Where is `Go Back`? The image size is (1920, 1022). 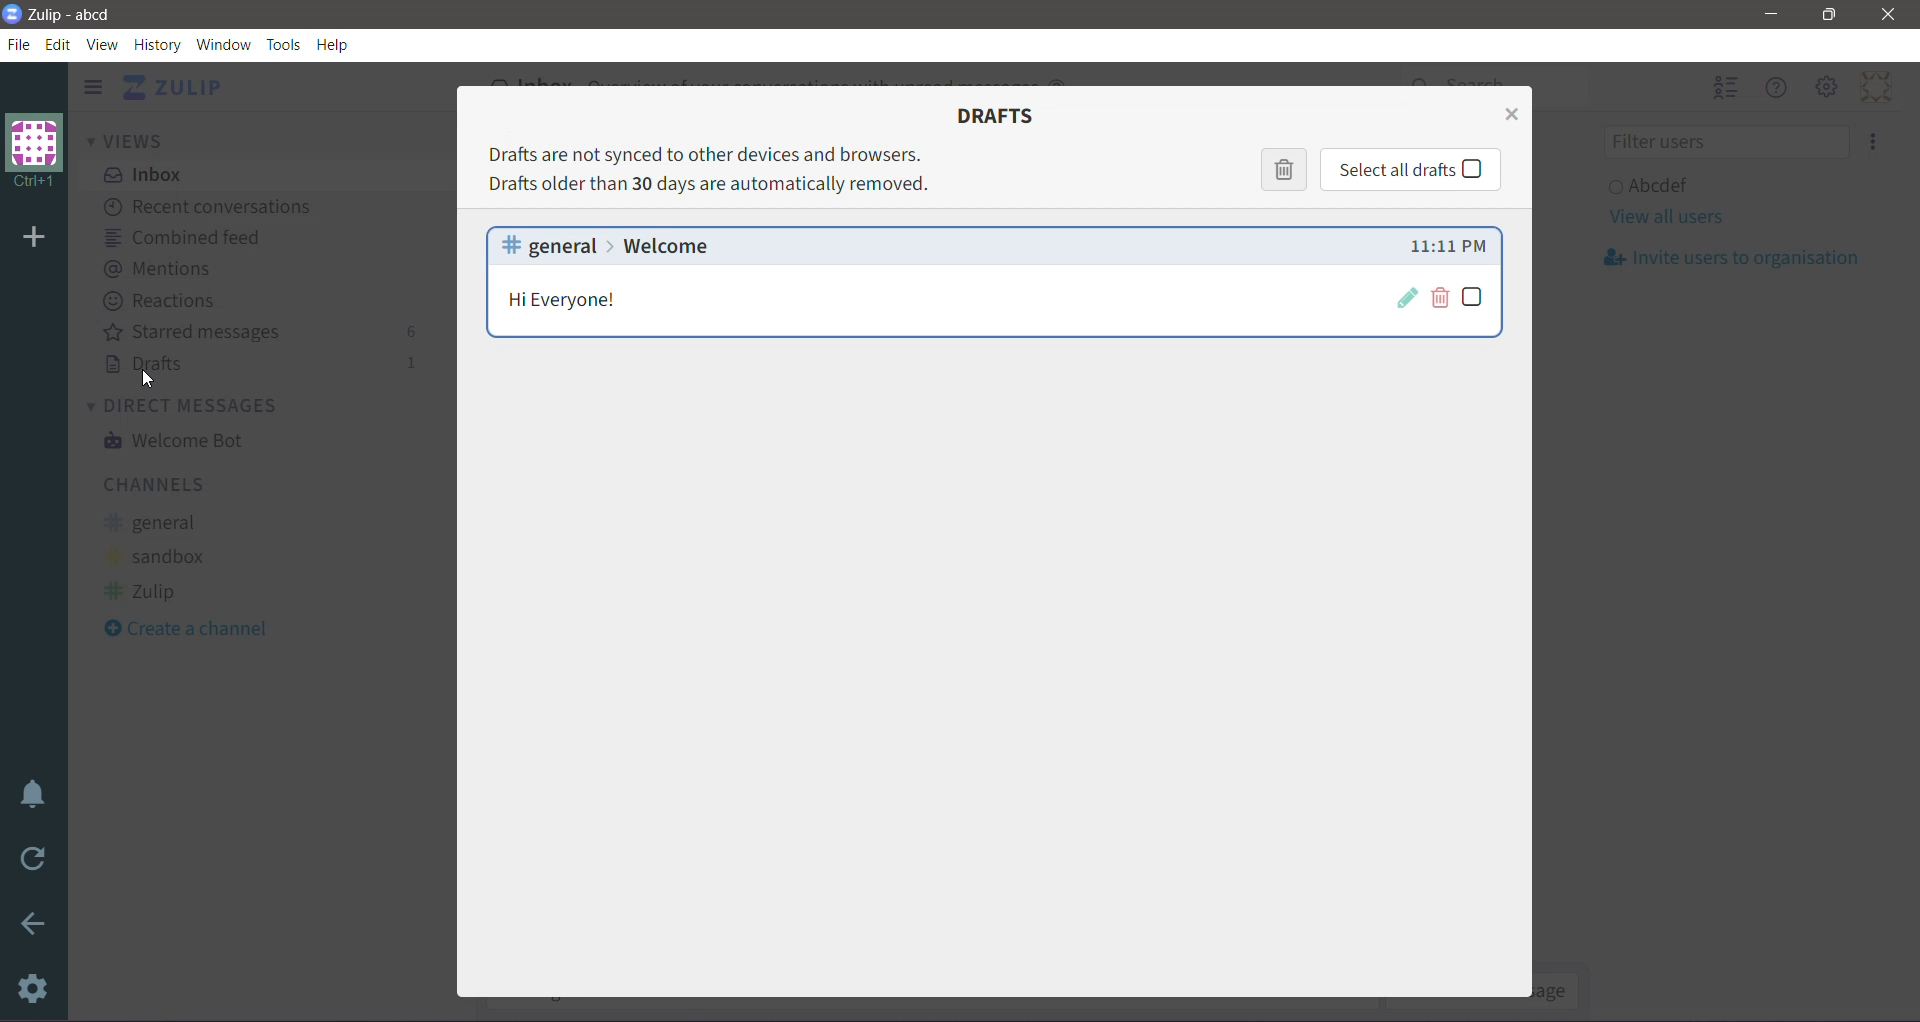
Go Back is located at coordinates (34, 923).